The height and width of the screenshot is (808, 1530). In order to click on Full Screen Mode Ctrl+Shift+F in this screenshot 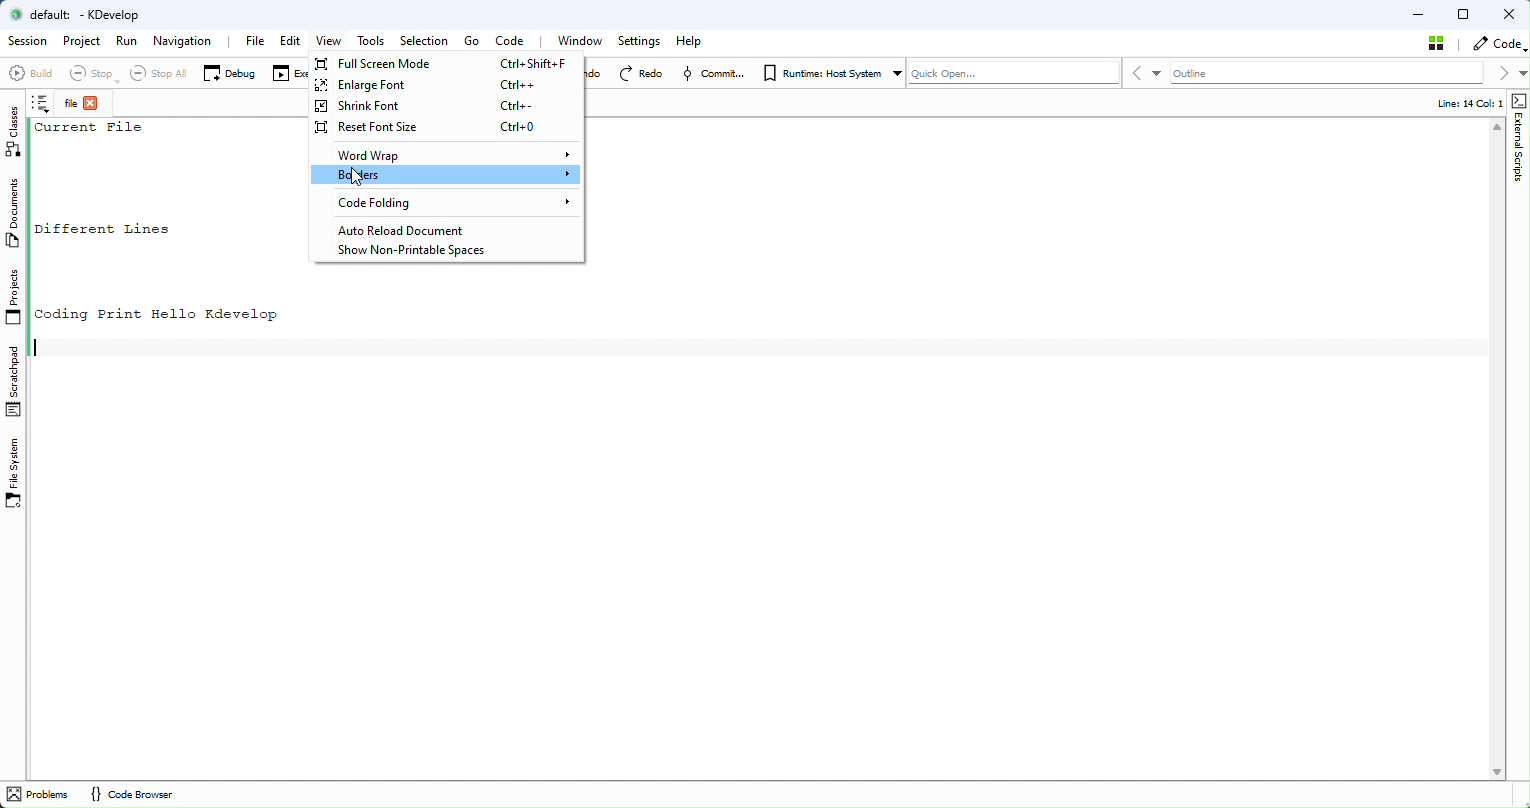, I will do `click(447, 64)`.